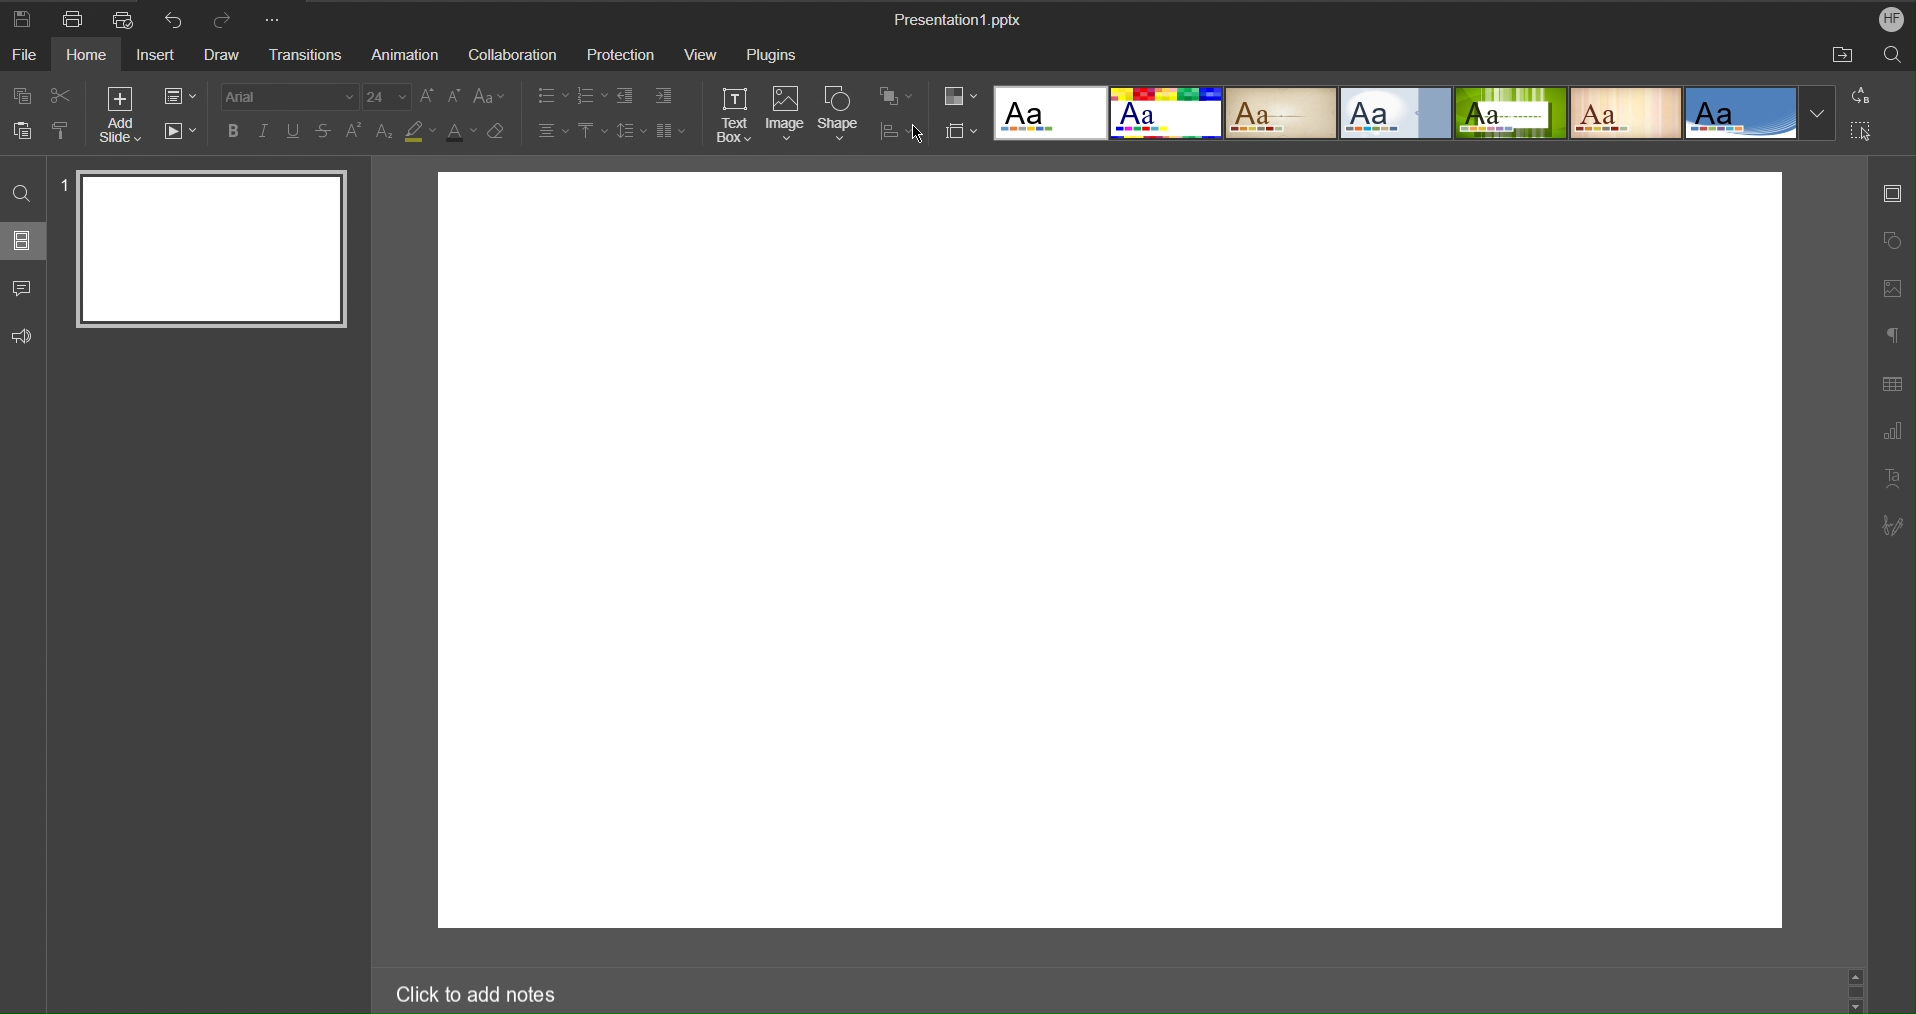 This screenshot has height=1014, width=1916. I want to click on Account, so click(1893, 19).